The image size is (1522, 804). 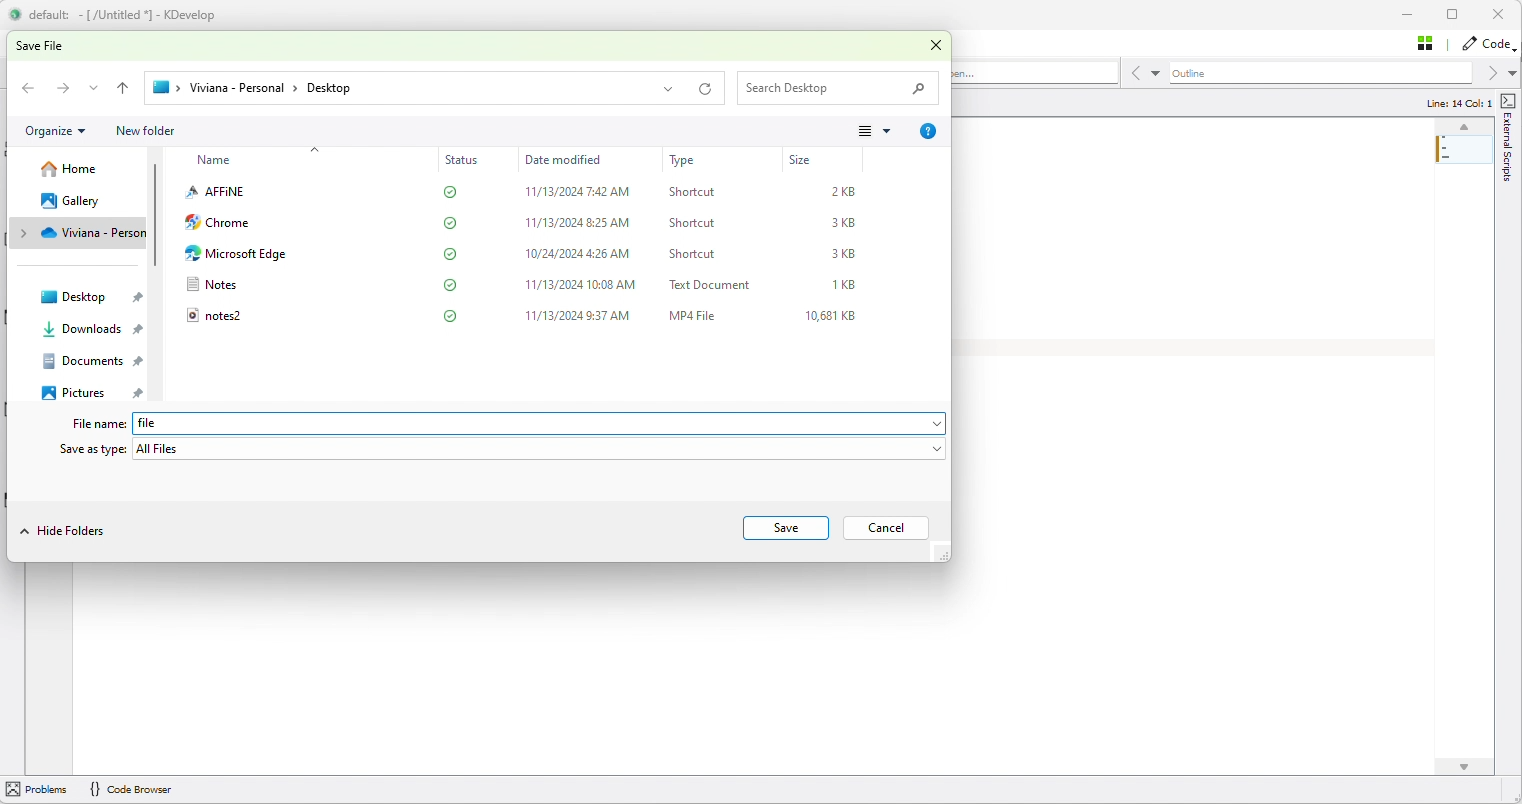 I want to click on external scripts, so click(x=1507, y=184).